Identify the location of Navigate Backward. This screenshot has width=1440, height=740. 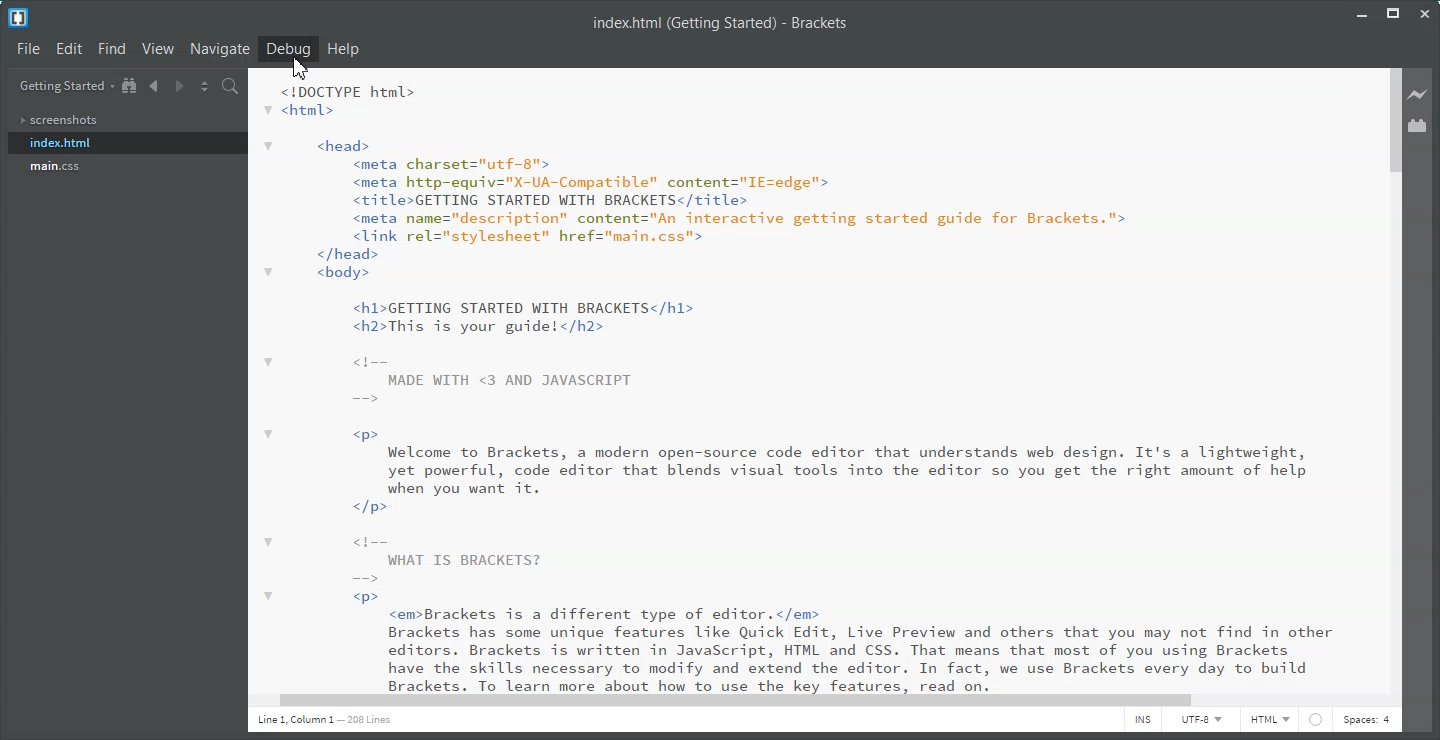
(154, 86).